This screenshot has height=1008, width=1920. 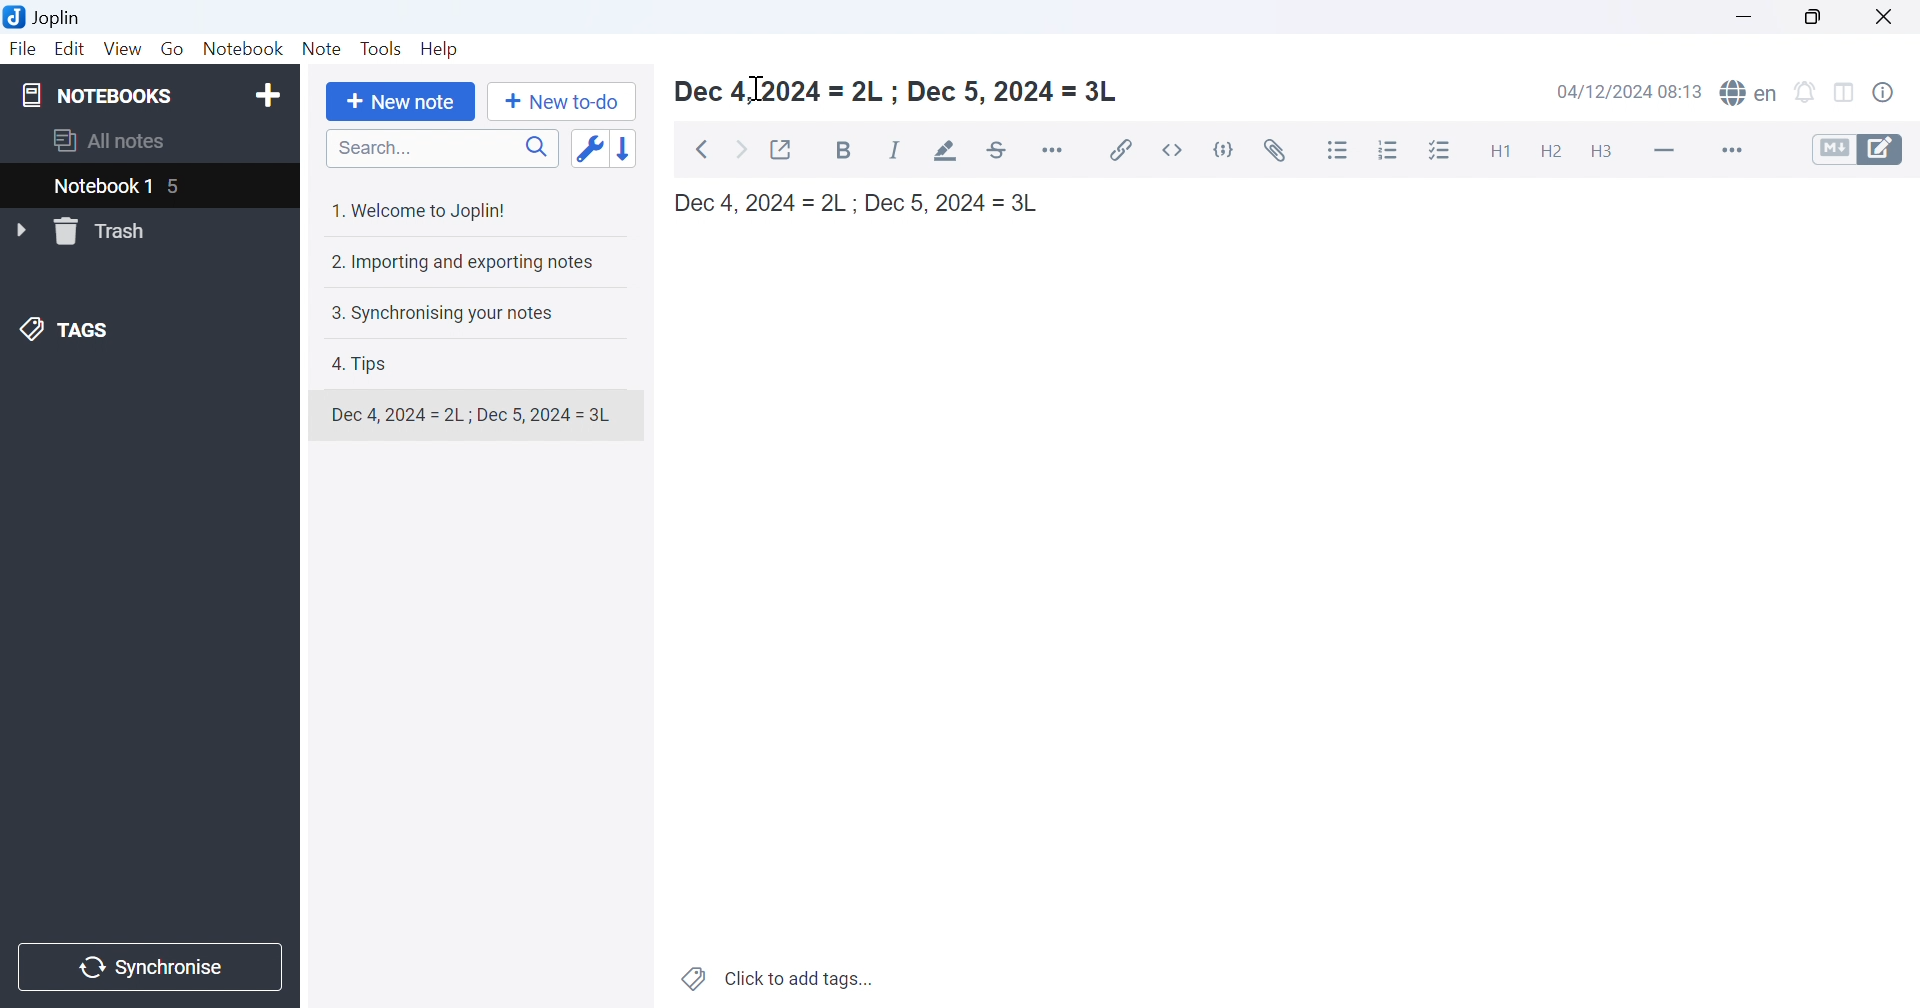 What do you see at coordinates (1859, 150) in the screenshot?
I see `Toggle editors` at bounding box center [1859, 150].